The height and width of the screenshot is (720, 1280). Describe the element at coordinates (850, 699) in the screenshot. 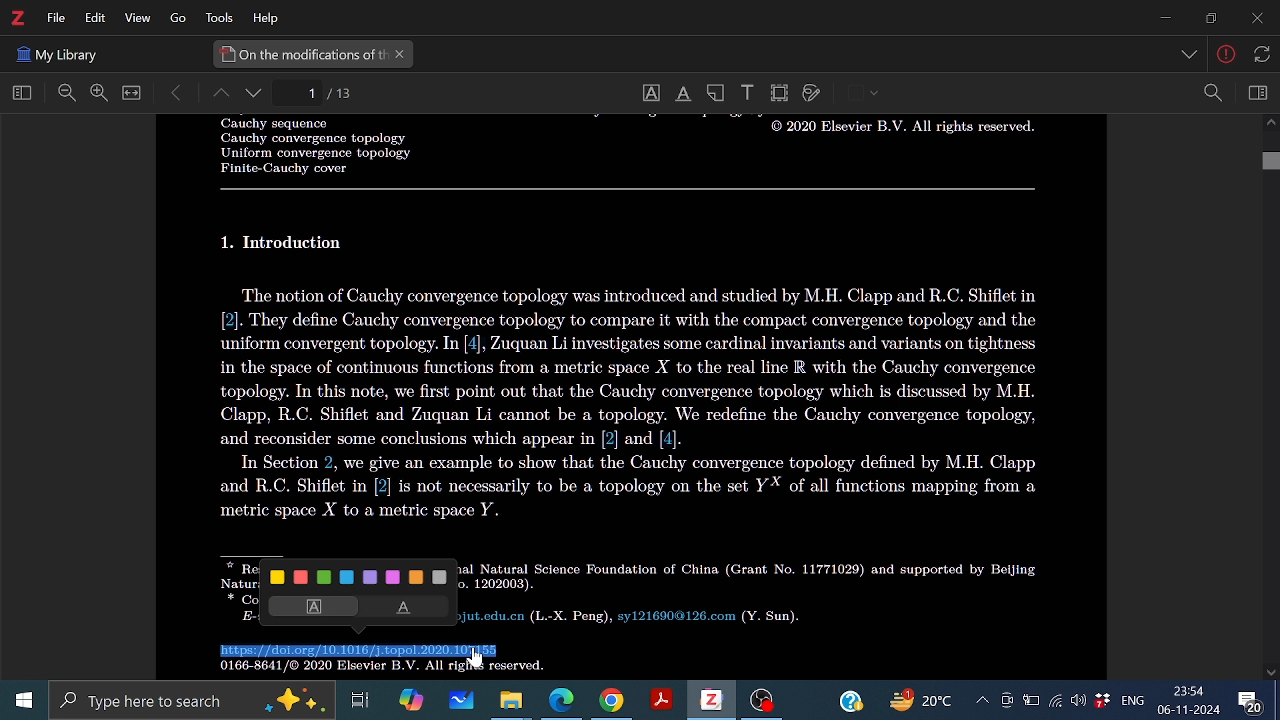

I see `Help` at that location.